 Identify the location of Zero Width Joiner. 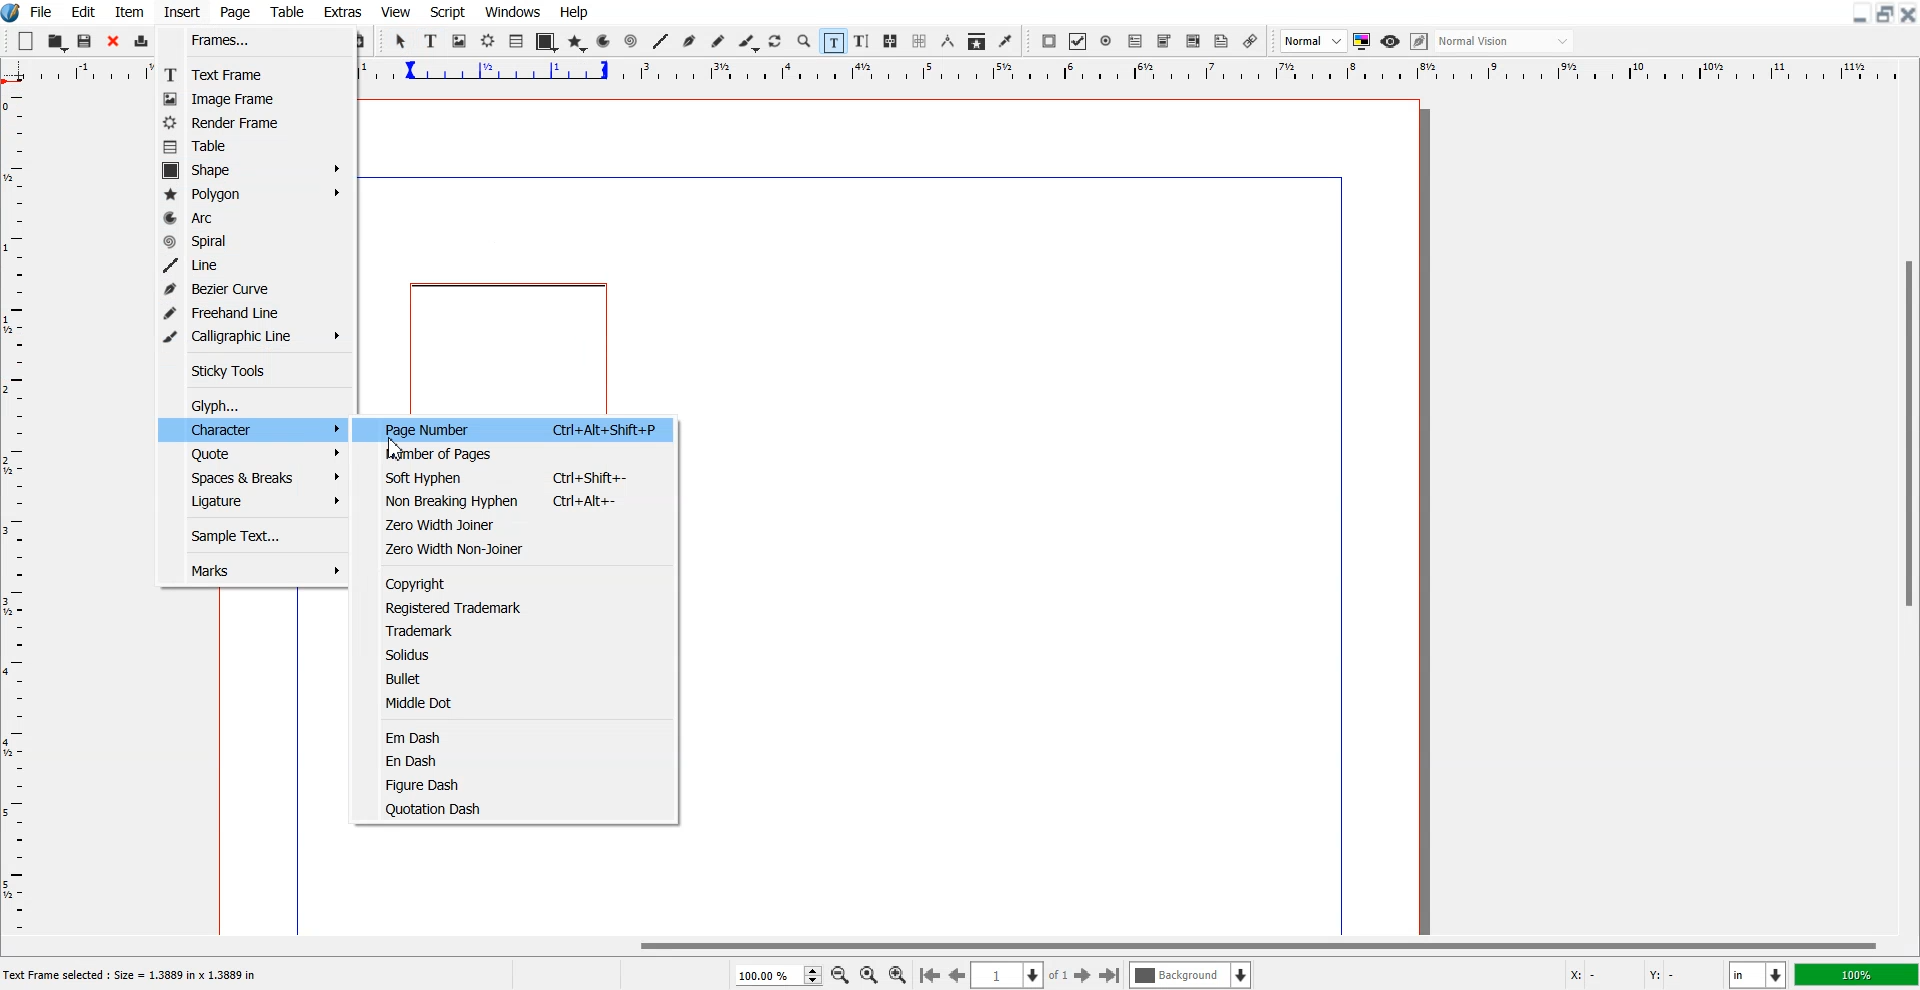
(523, 523).